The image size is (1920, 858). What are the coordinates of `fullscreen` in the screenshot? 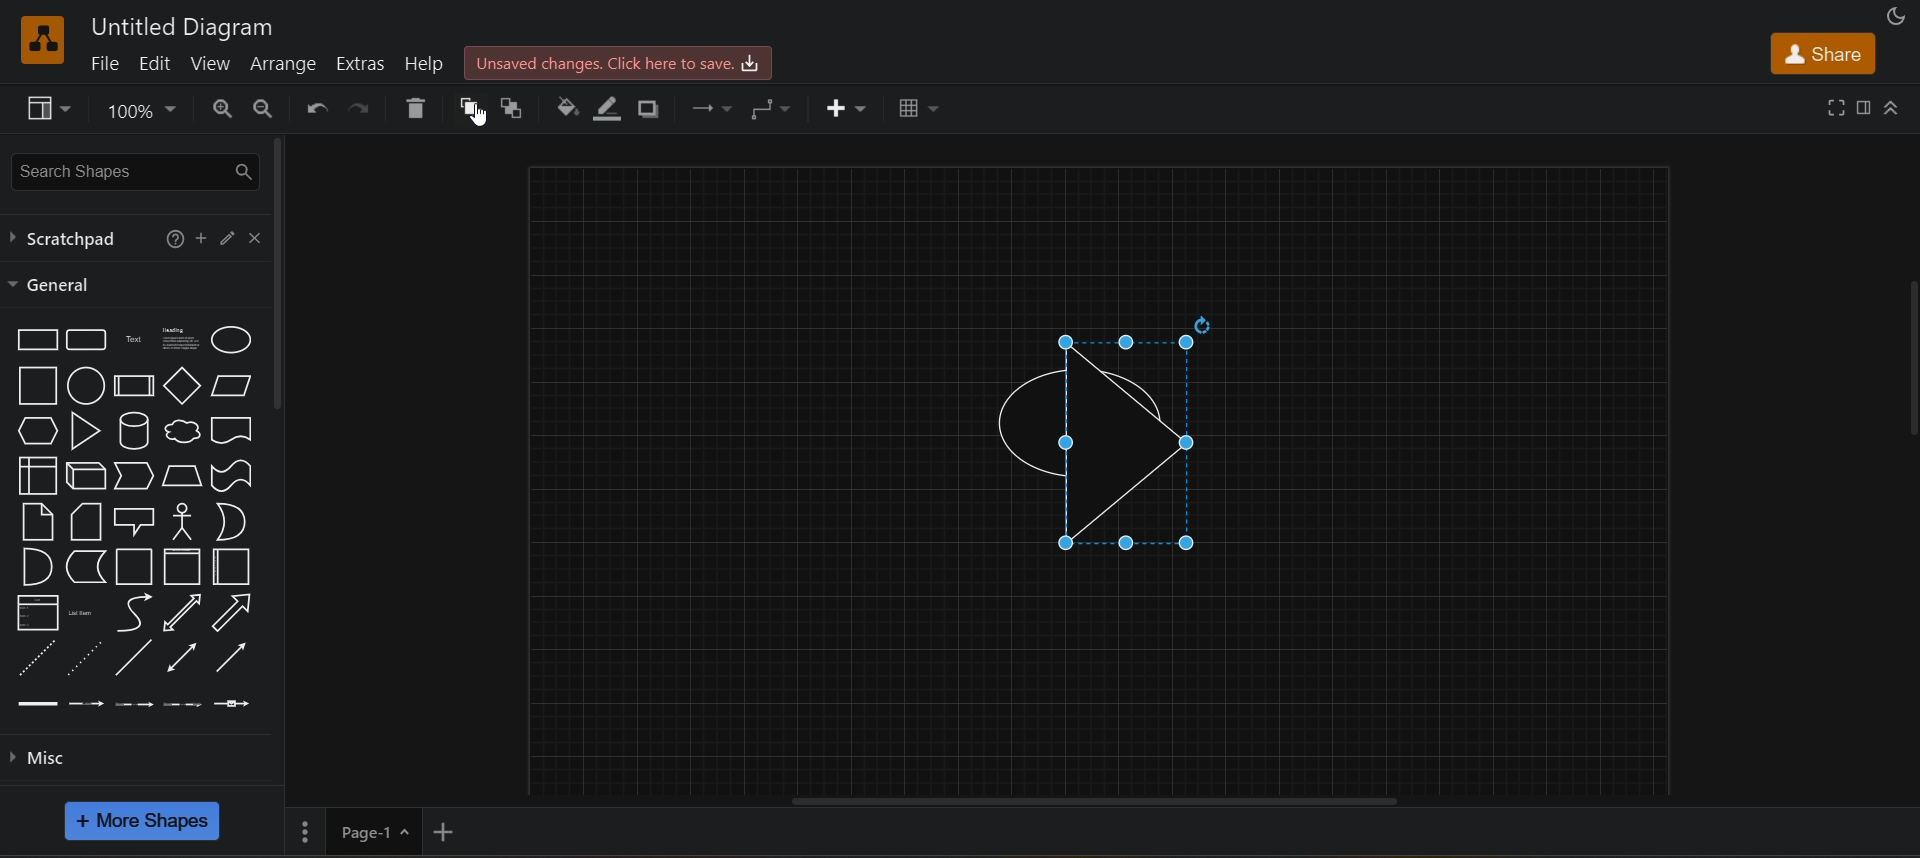 It's located at (1836, 107).